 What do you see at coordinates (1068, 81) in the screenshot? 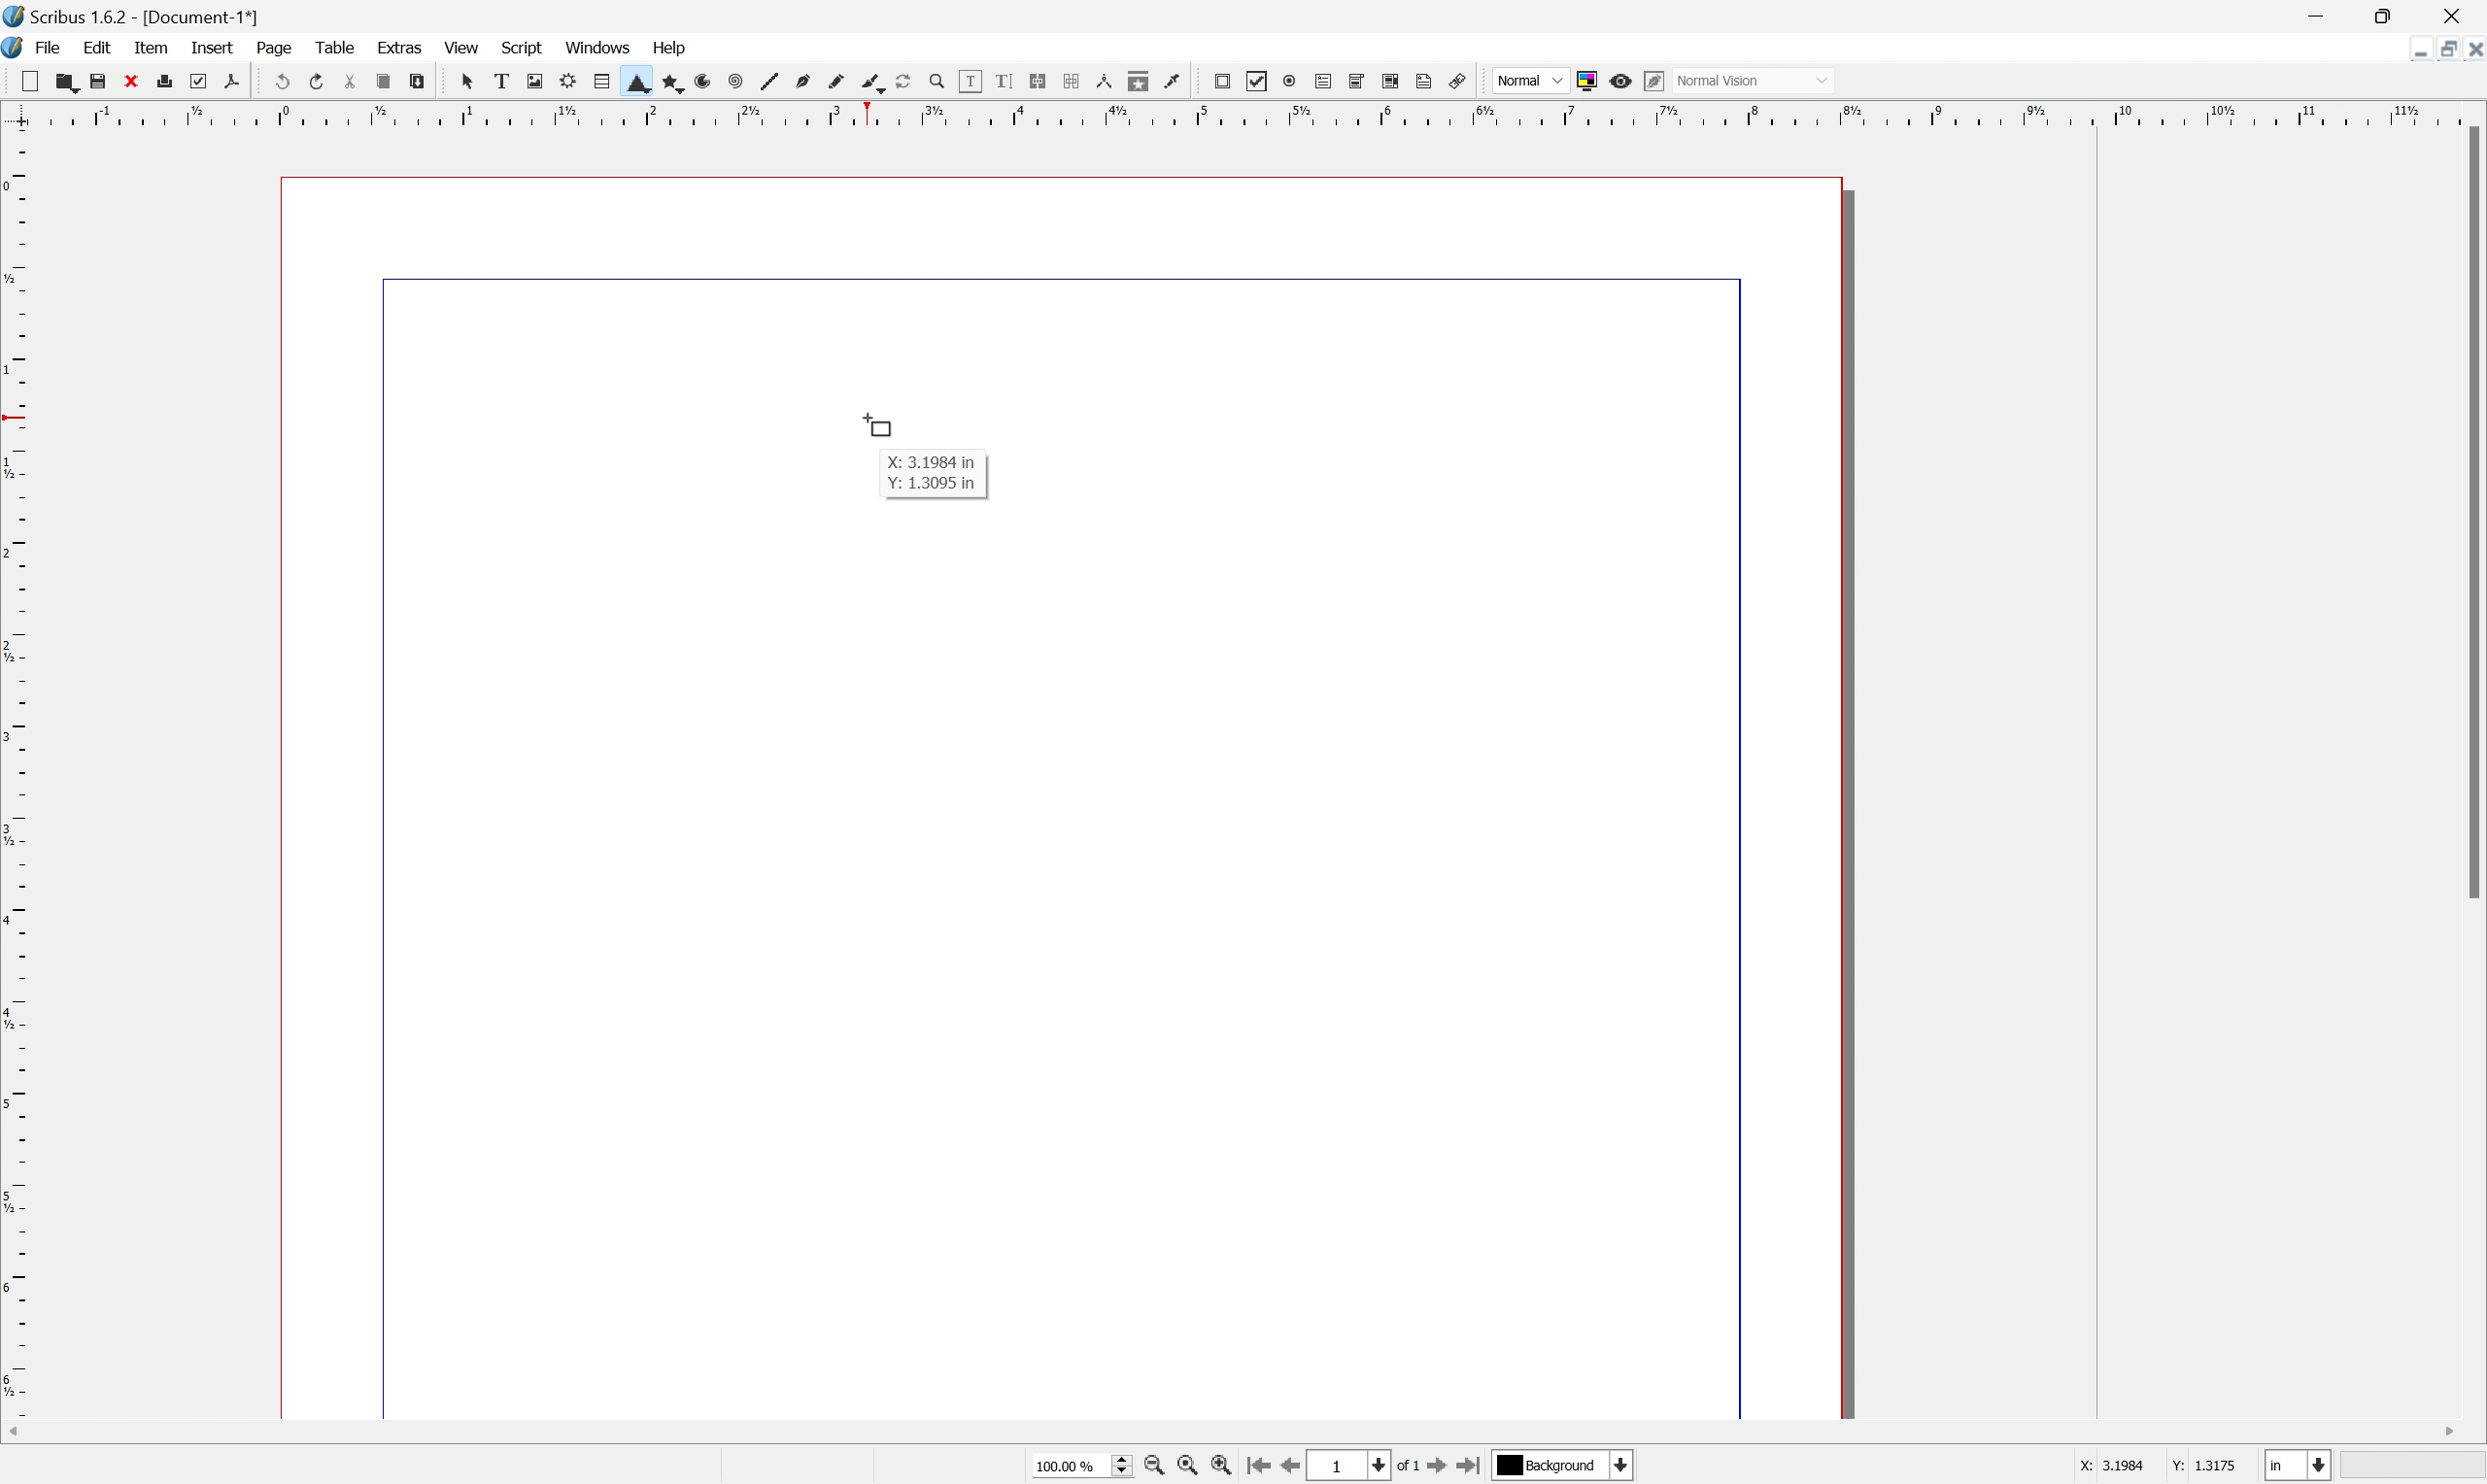
I see `Unlink Text frames` at bounding box center [1068, 81].